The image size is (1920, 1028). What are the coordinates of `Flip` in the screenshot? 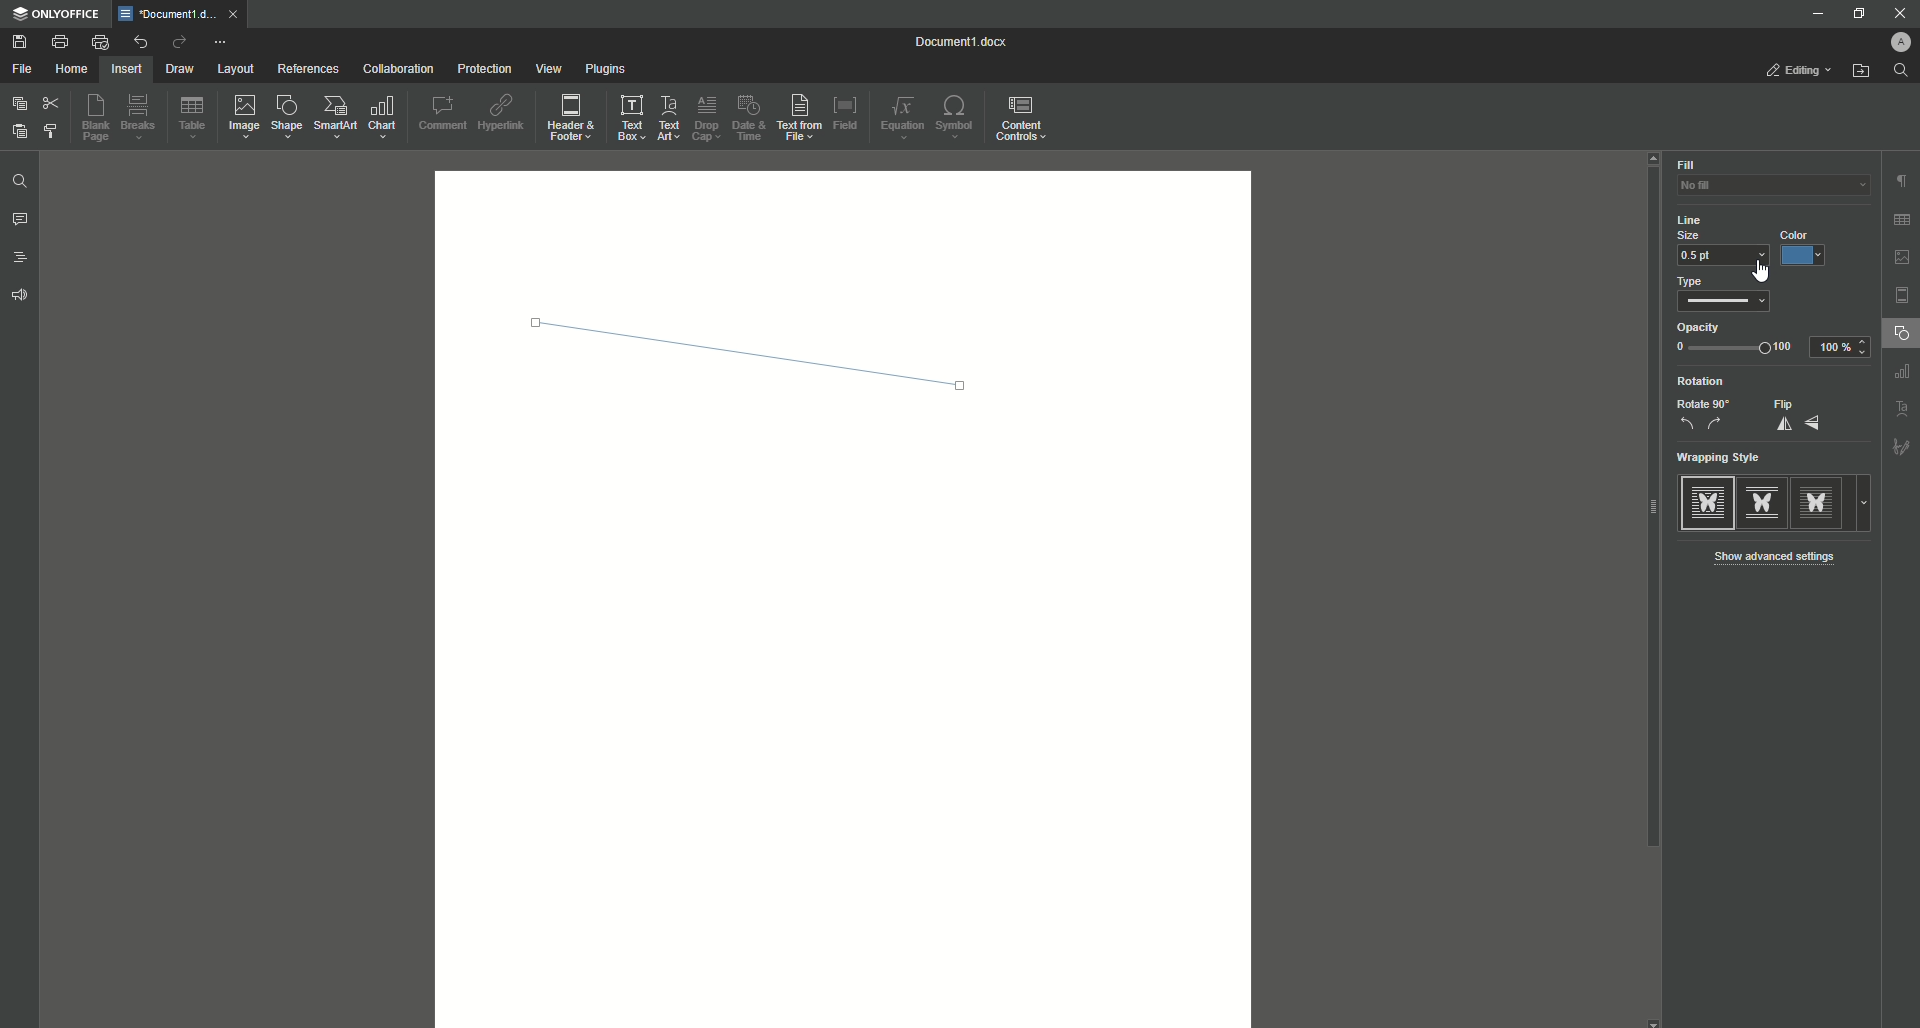 It's located at (1796, 416).